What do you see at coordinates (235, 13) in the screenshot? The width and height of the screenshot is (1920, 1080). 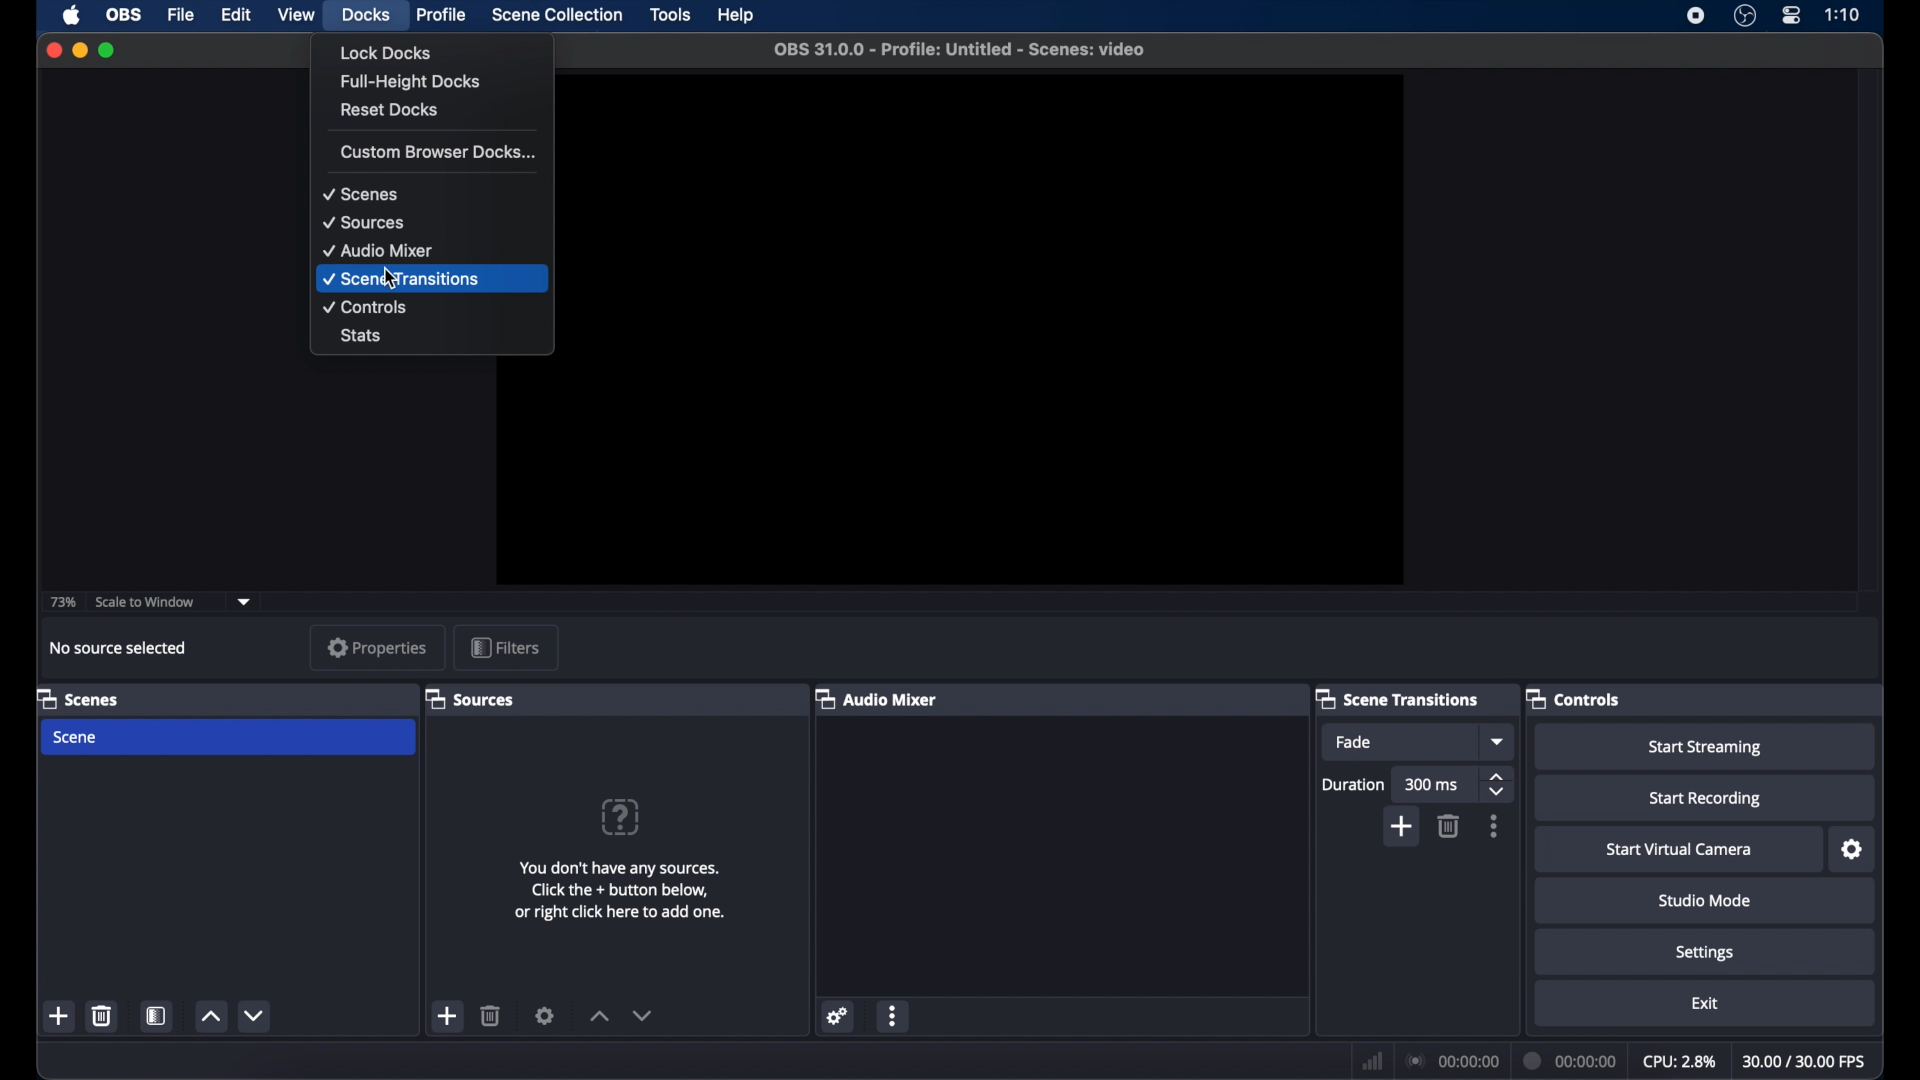 I see `edit` at bounding box center [235, 13].